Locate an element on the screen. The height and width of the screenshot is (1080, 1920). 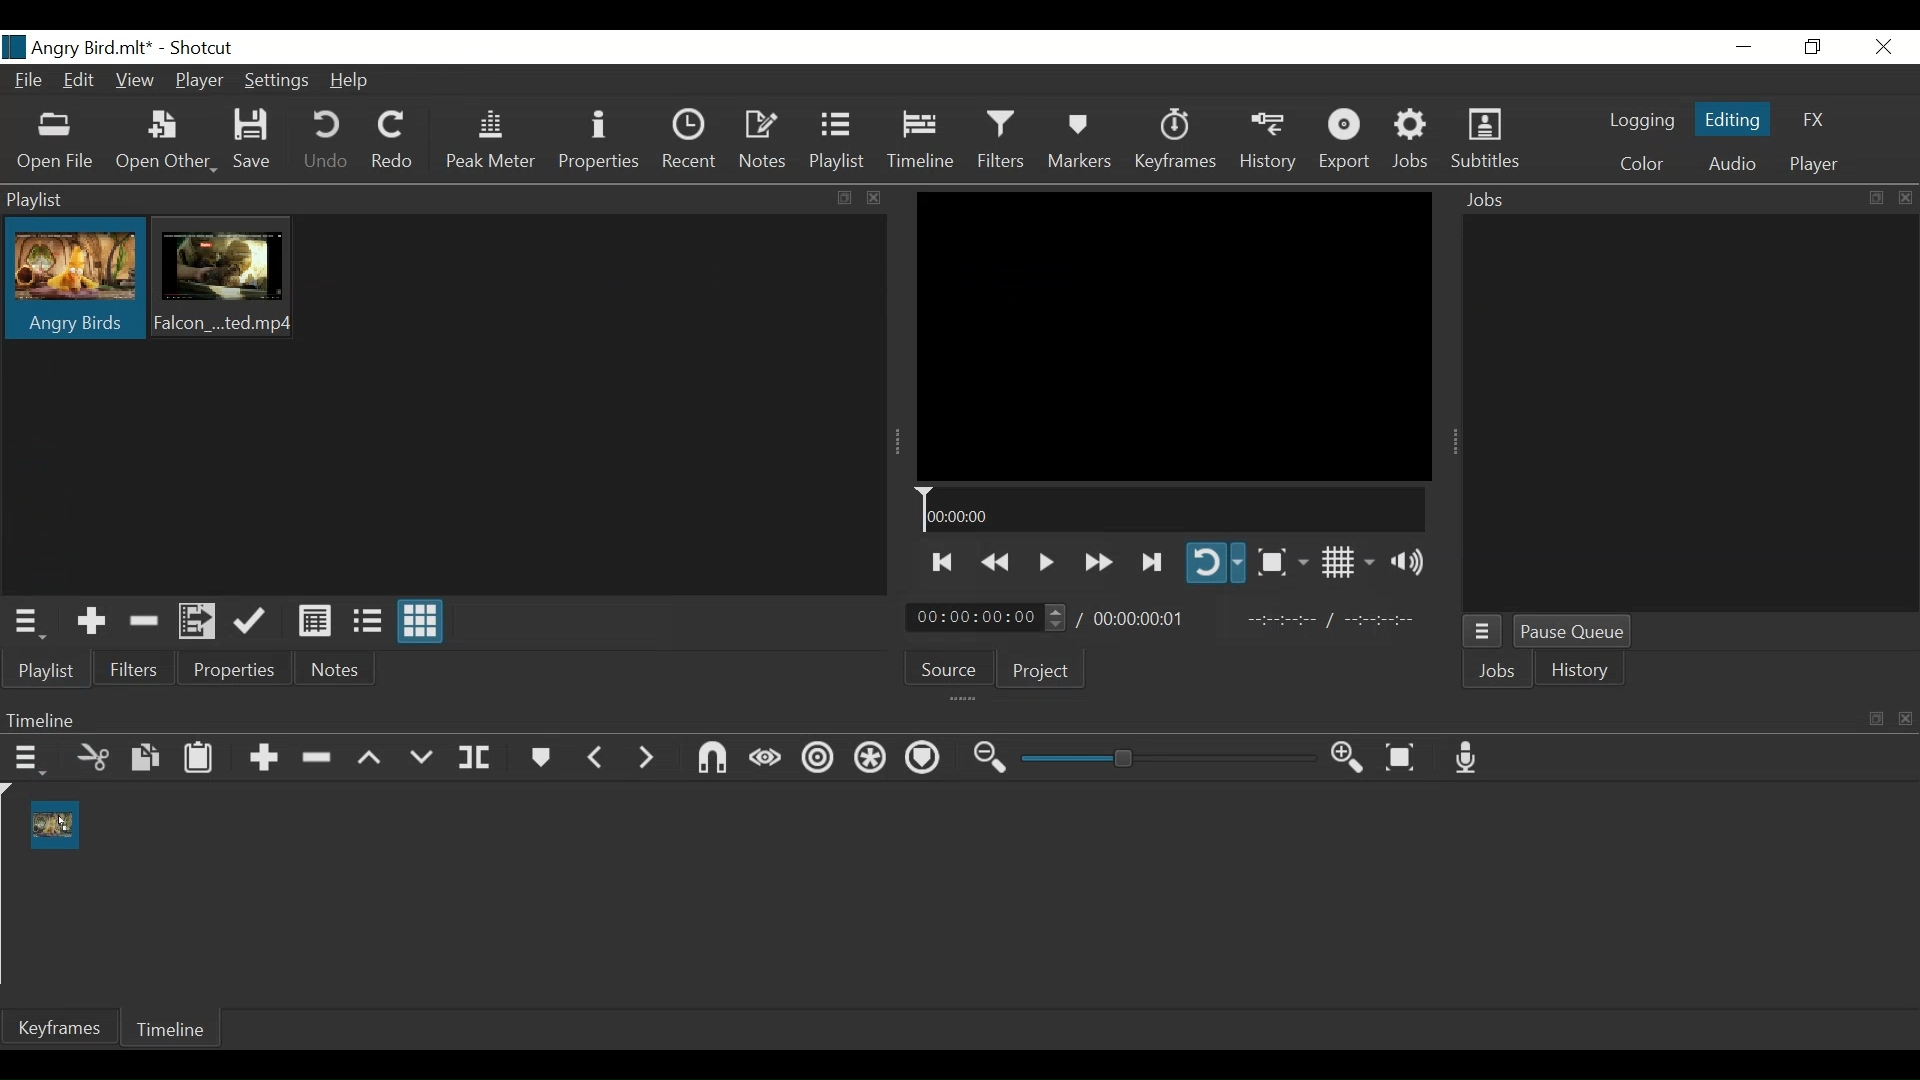
Recent is located at coordinates (693, 143).